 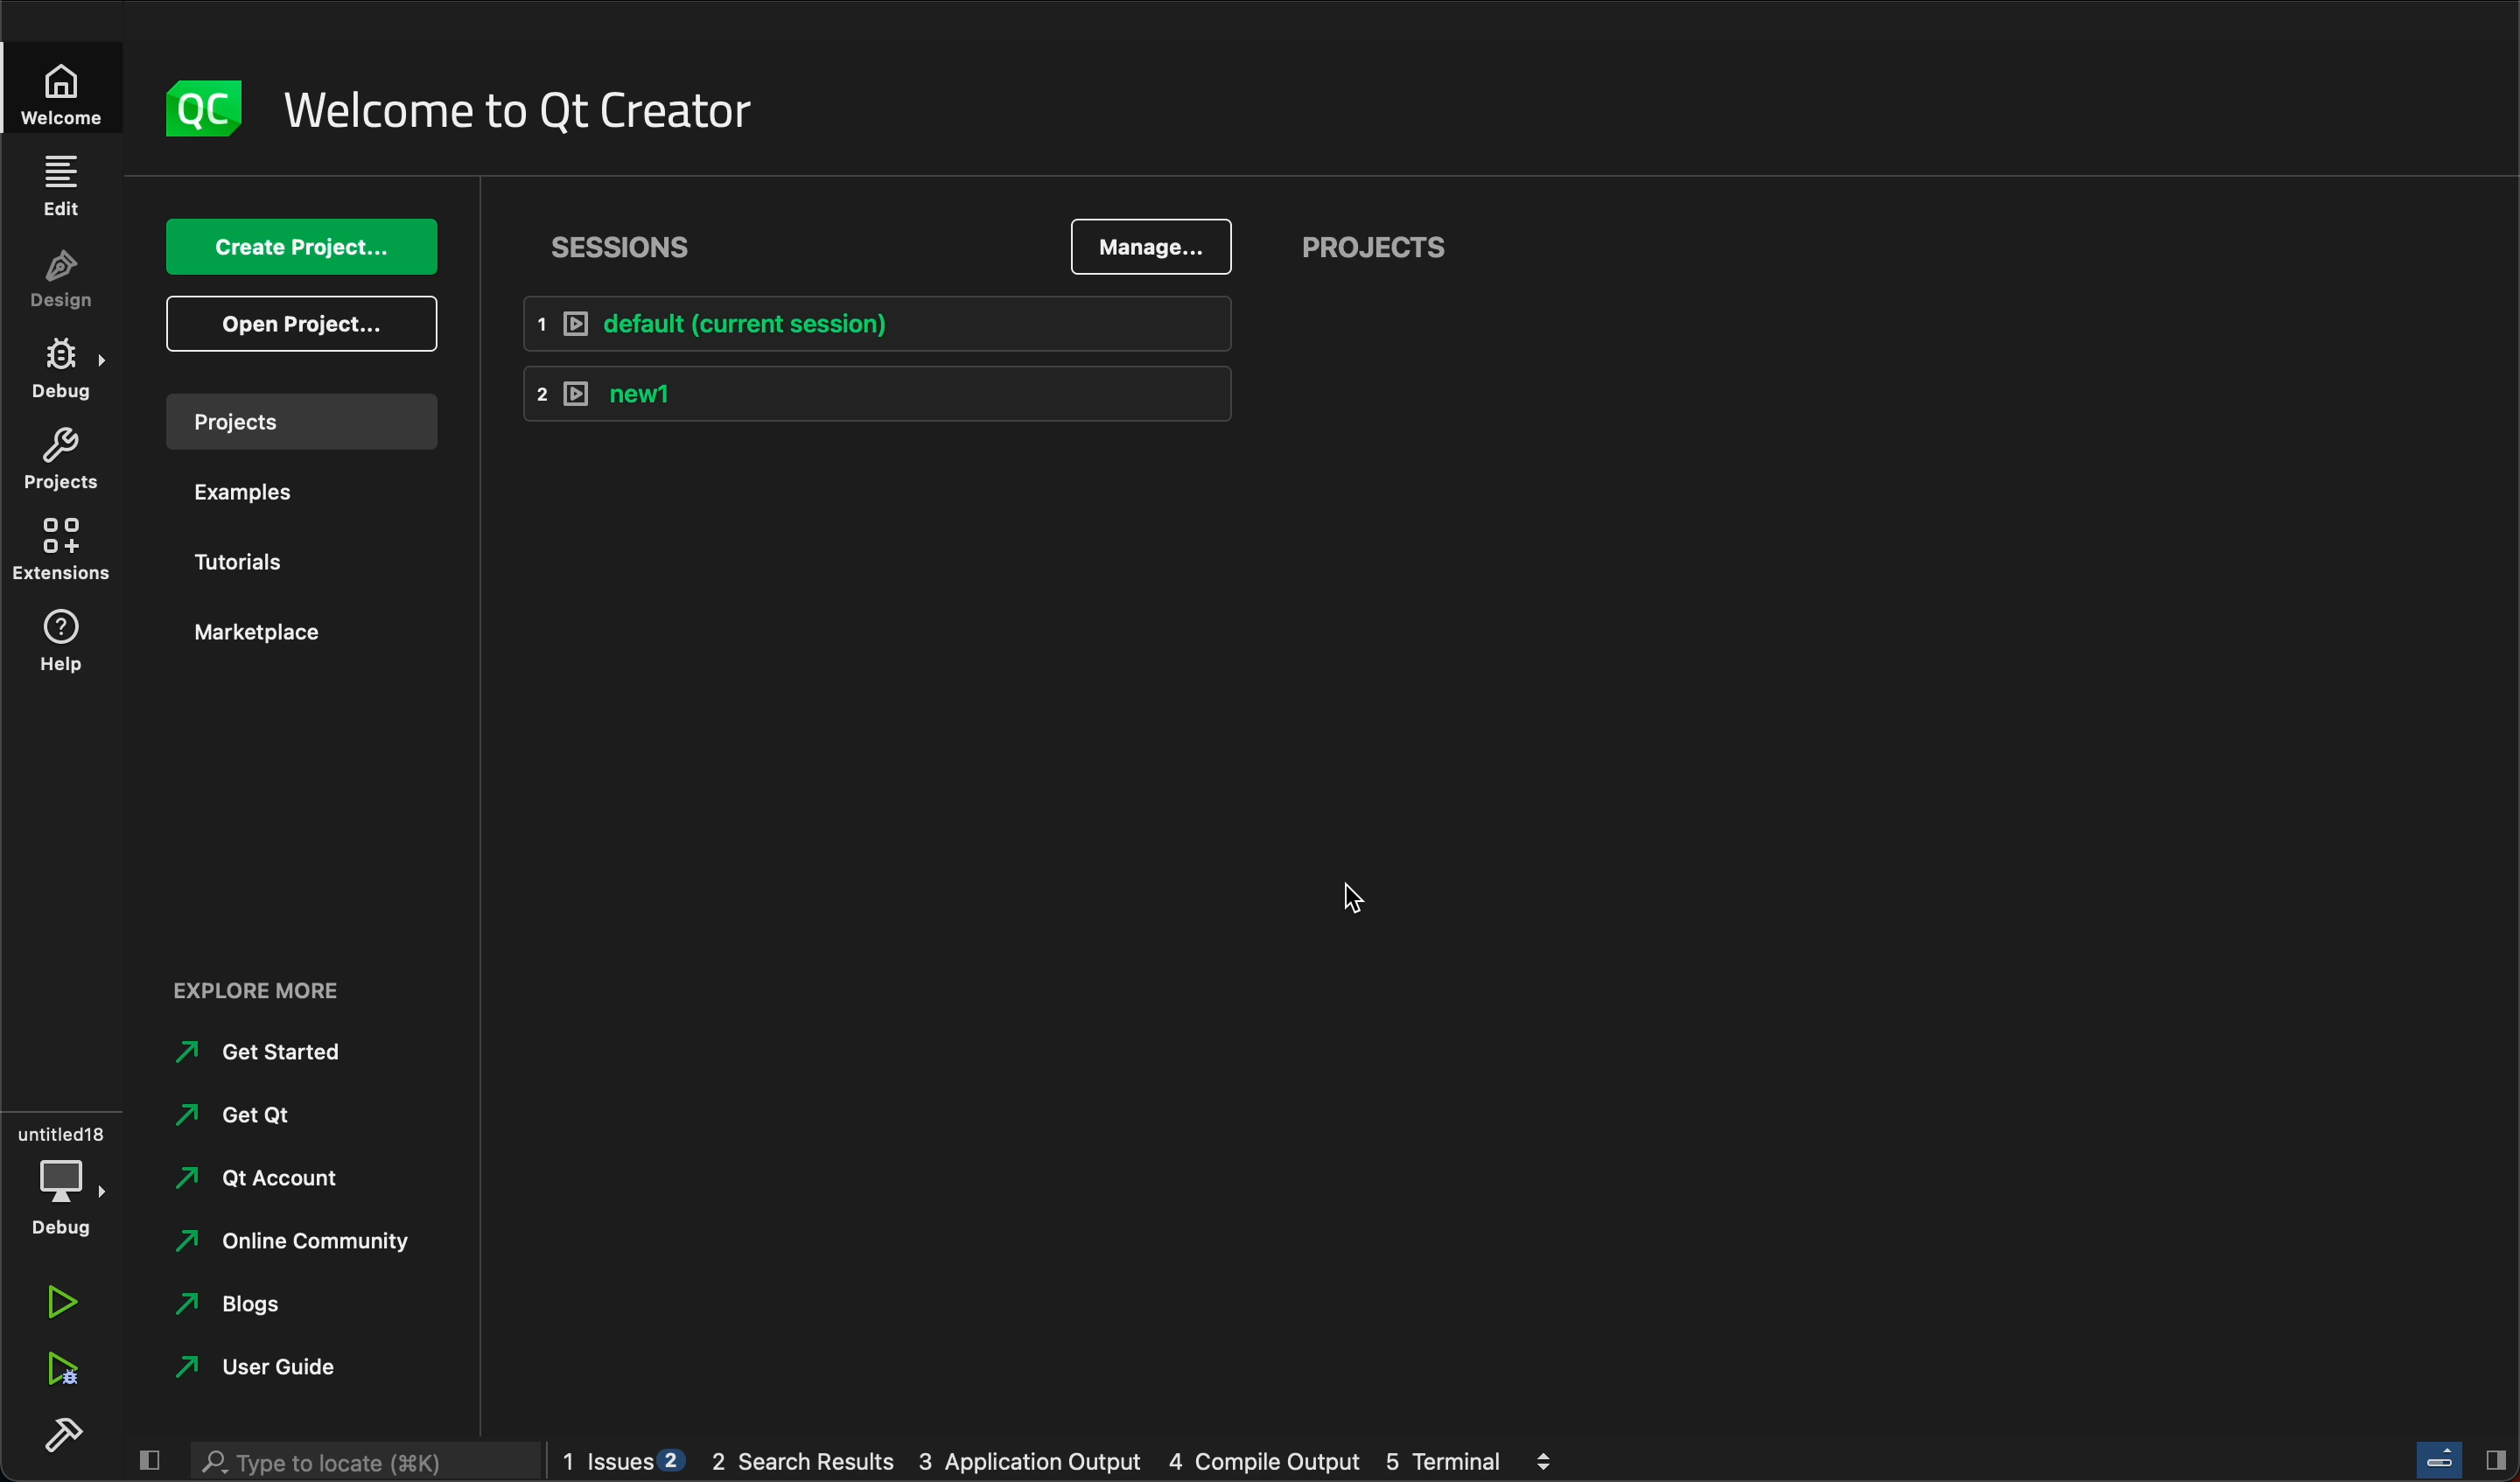 What do you see at coordinates (56, 647) in the screenshot?
I see `help` at bounding box center [56, 647].